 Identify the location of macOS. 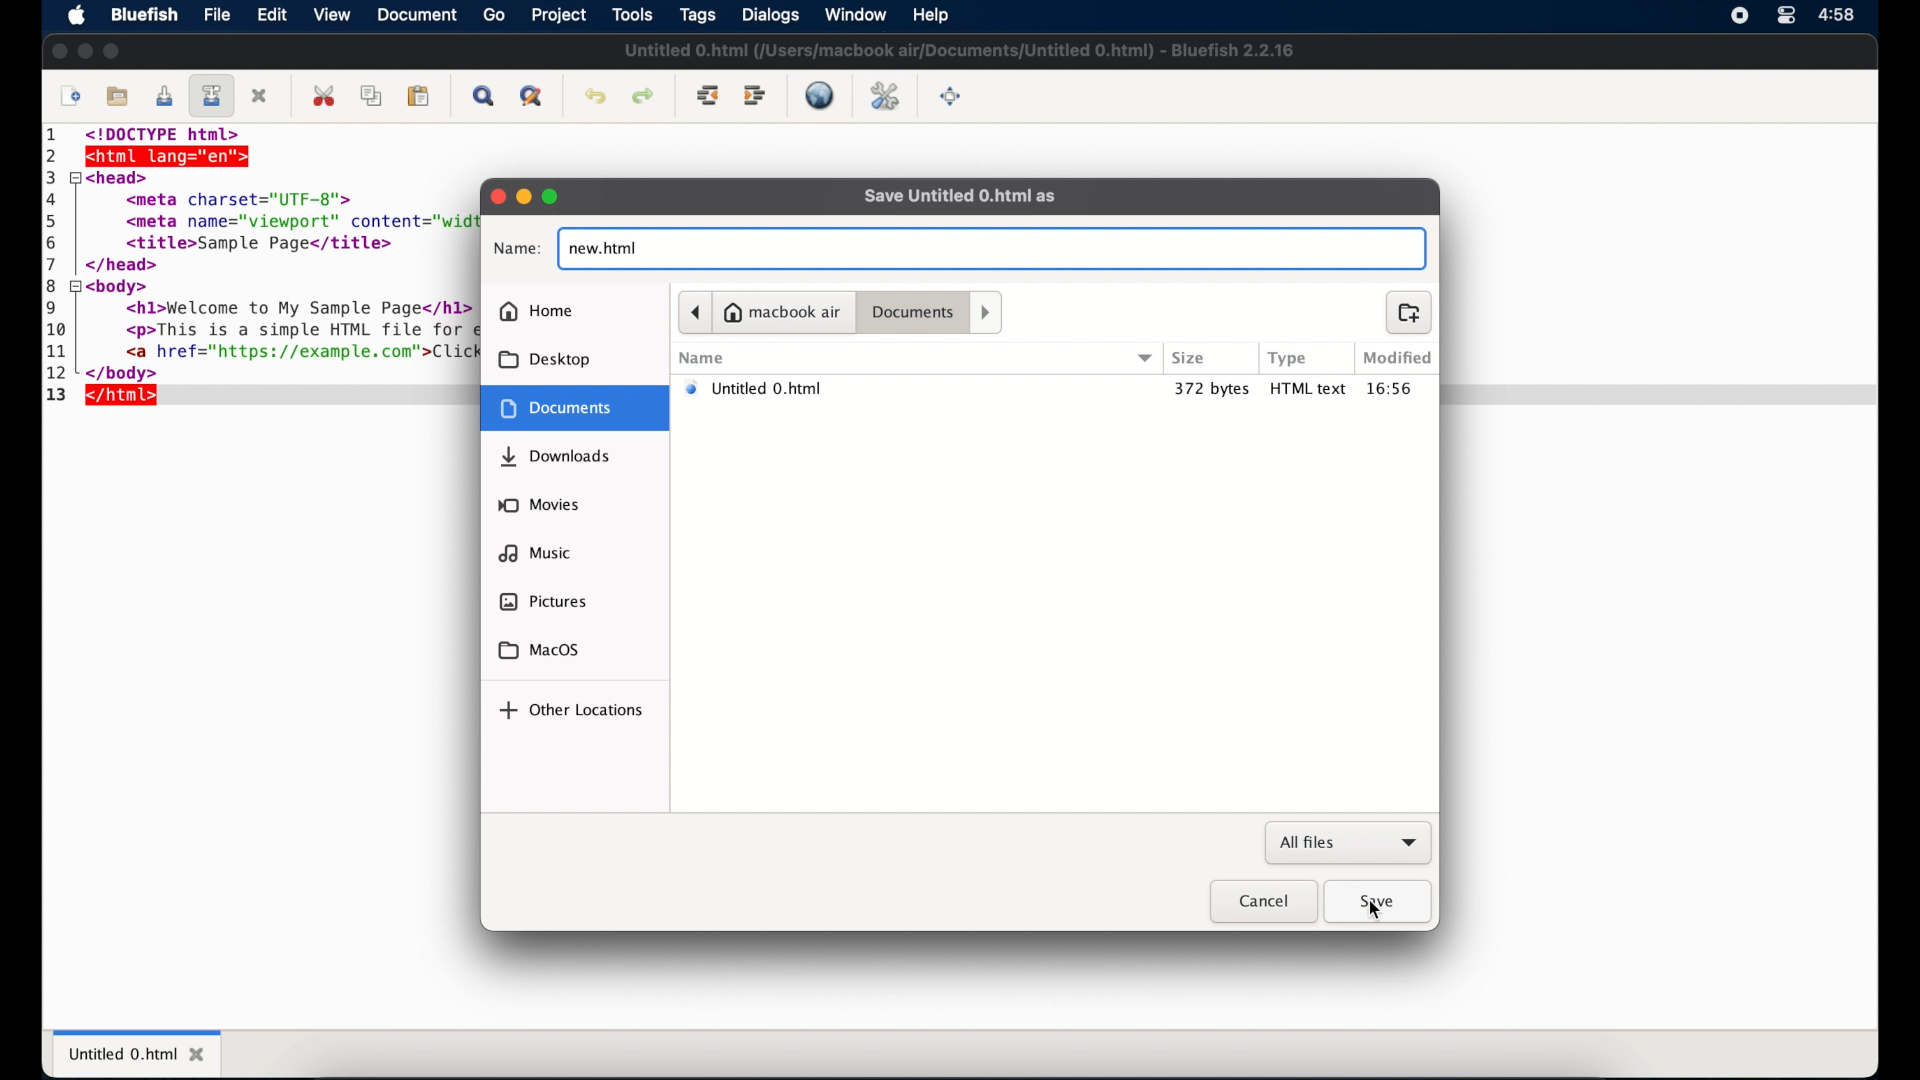
(539, 651).